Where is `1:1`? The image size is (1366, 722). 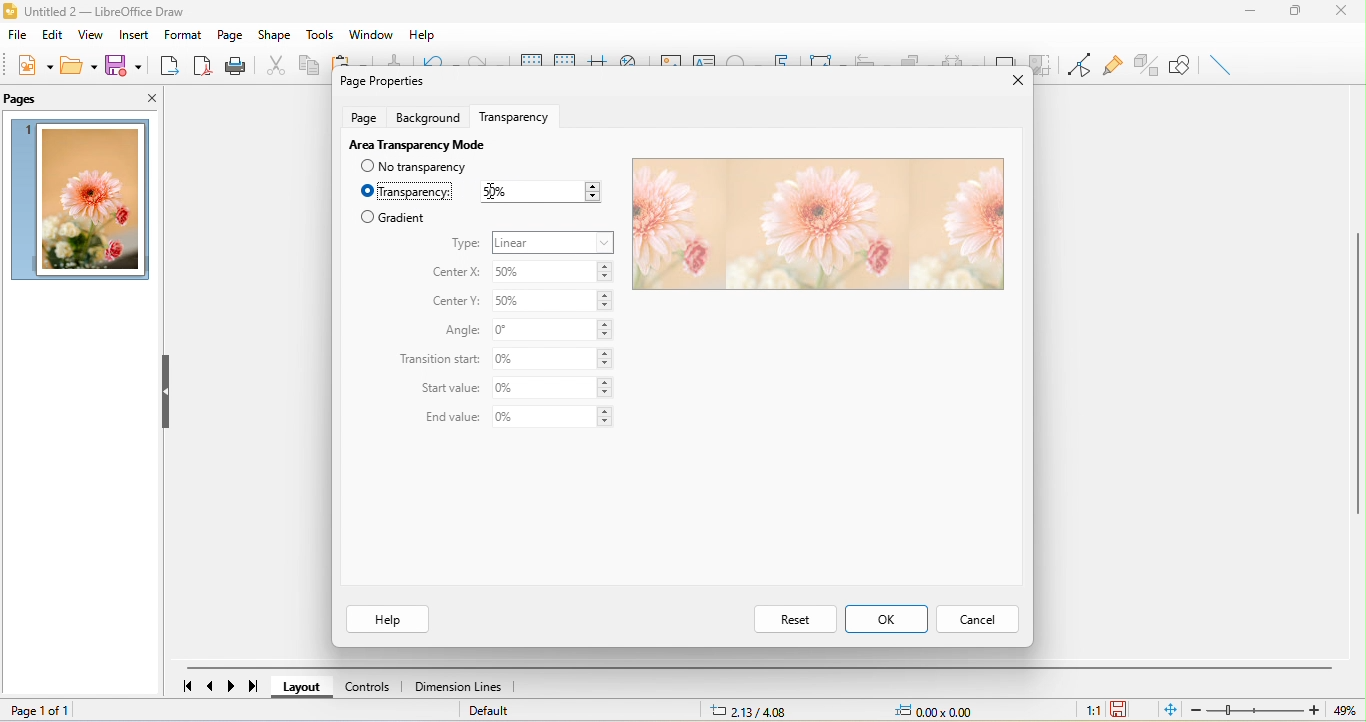 1:1 is located at coordinates (1092, 712).